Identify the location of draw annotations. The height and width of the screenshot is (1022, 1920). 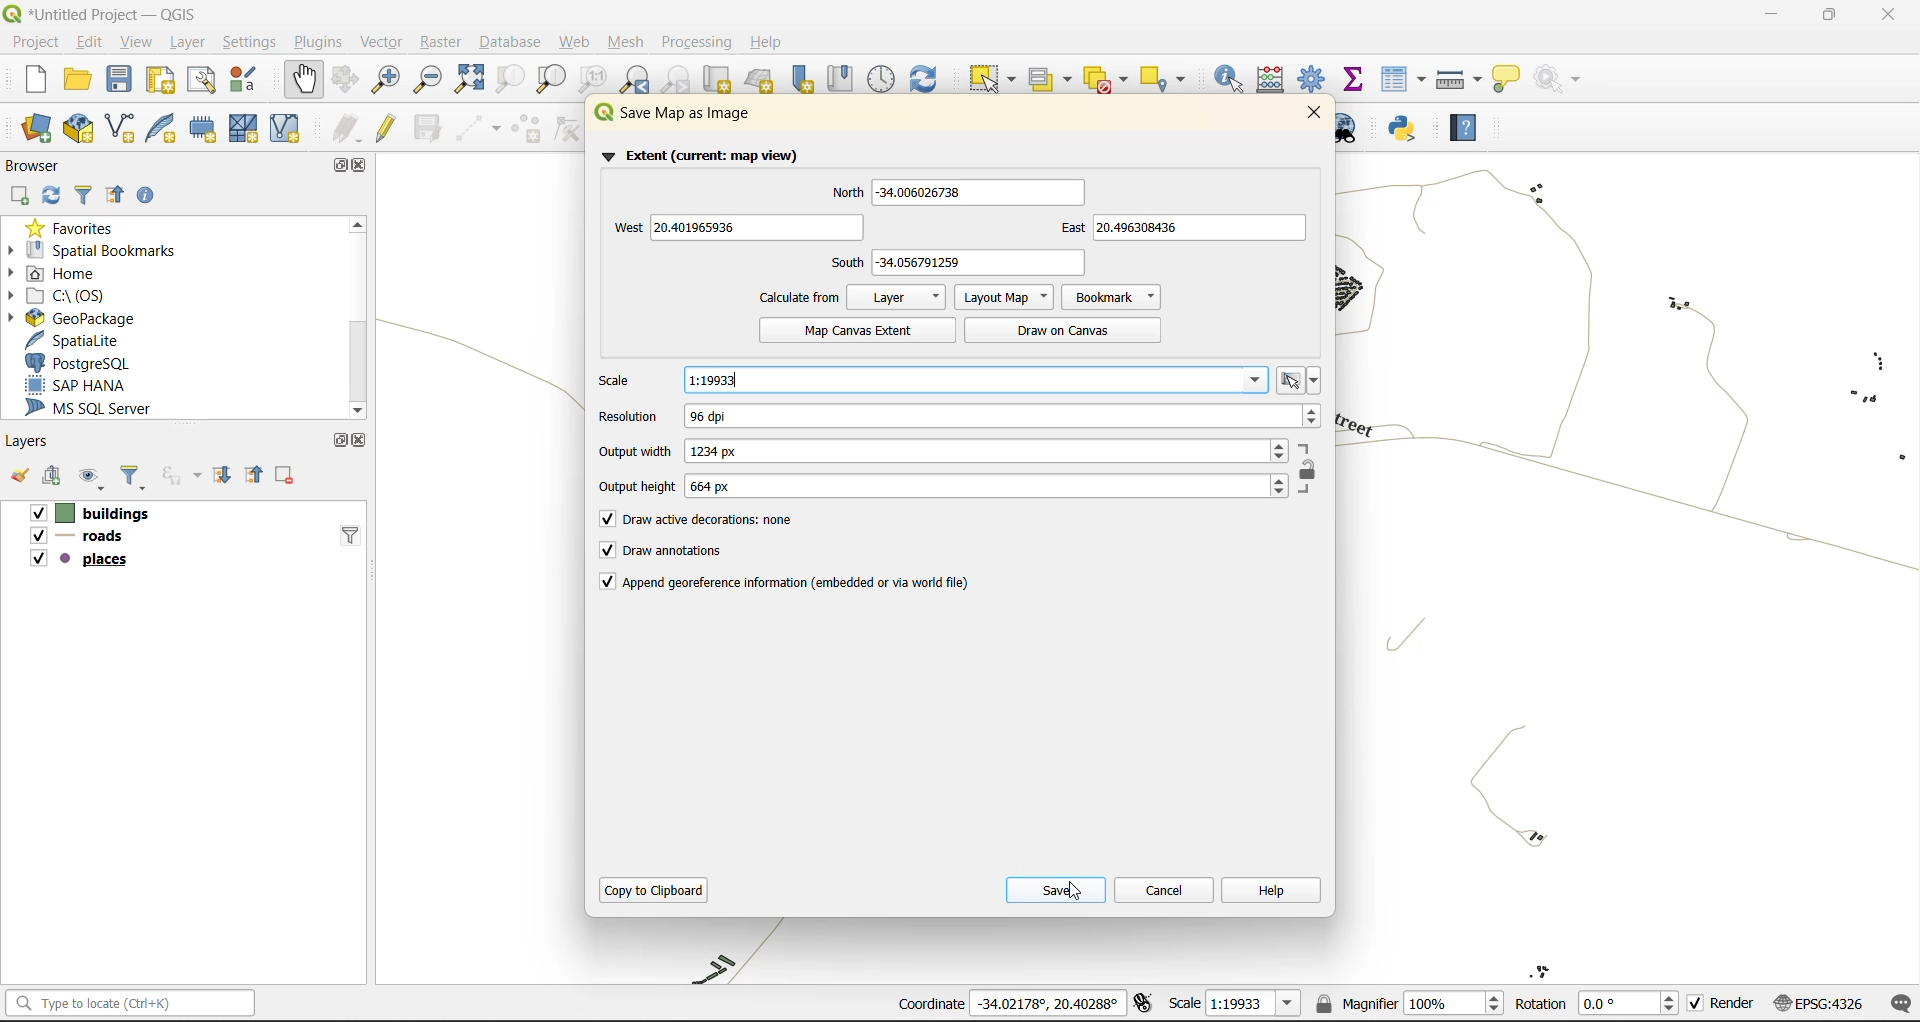
(662, 551).